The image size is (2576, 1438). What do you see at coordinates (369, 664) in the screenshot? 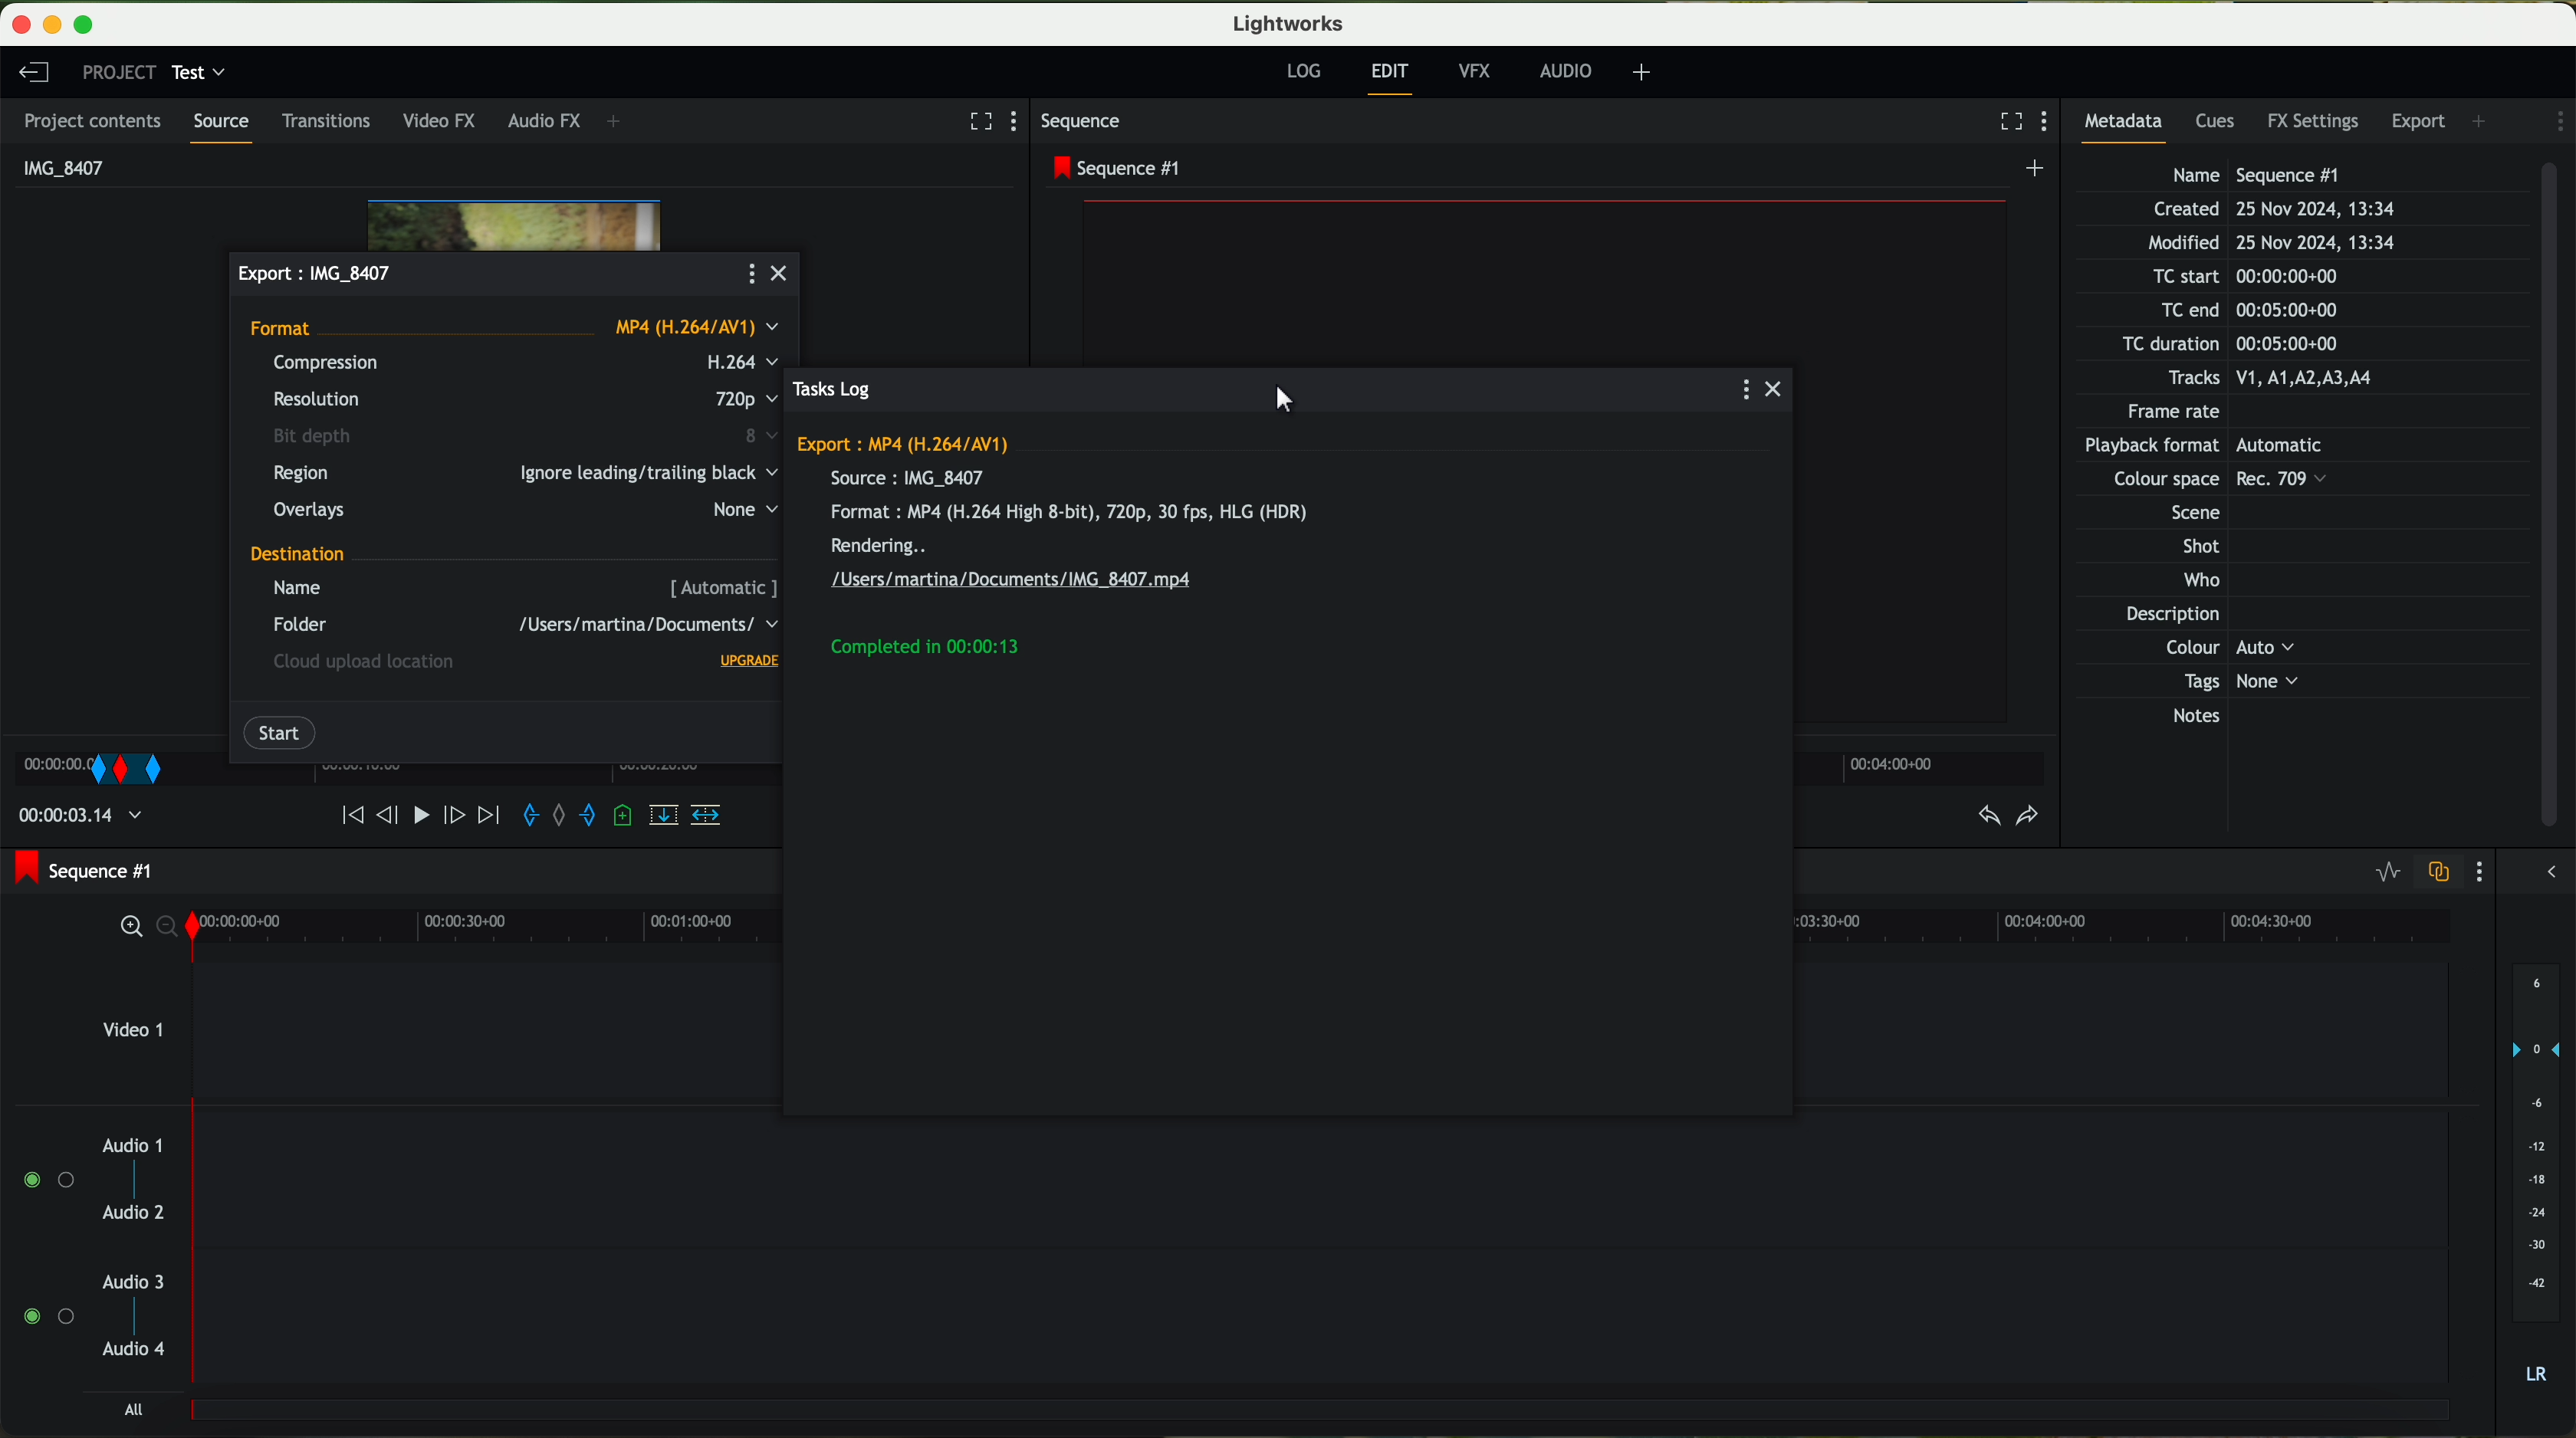
I see `cloud upload location` at bounding box center [369, 664].